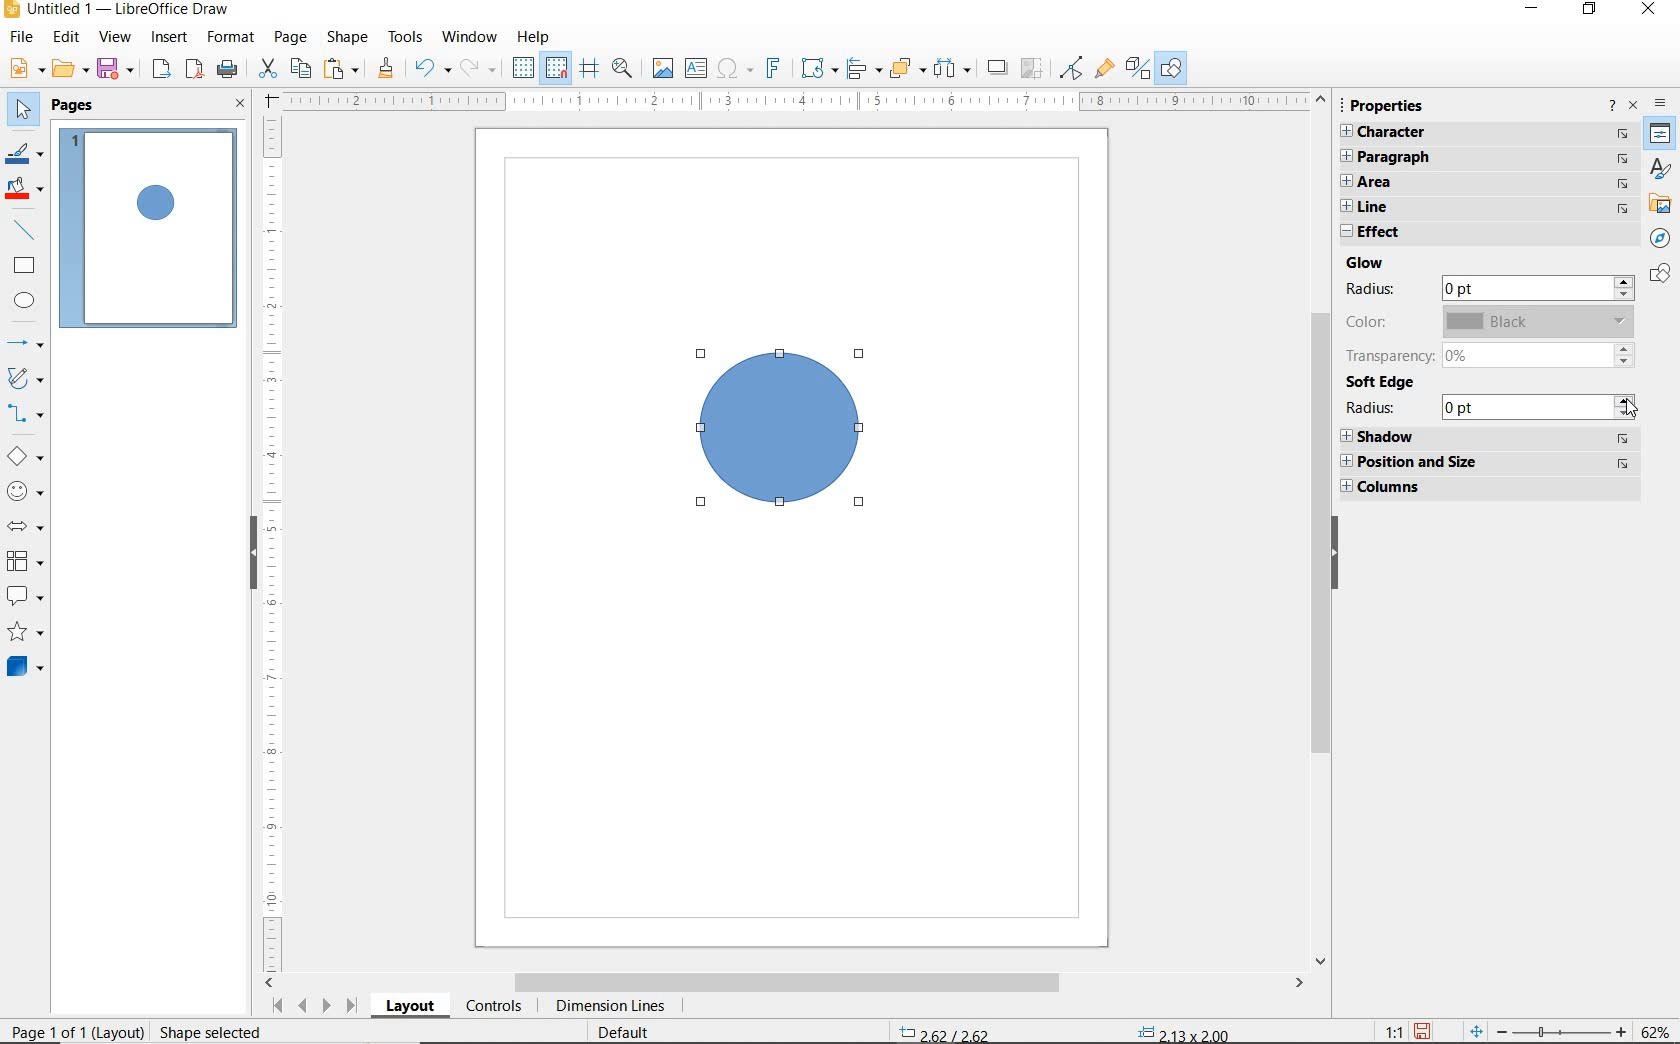 Image resolution: width=1680 pixels, height=1044 pixels. Describe the element at coordinates (1622, 321) in the screenshot. I see `drop down (greyed out)` at that location.